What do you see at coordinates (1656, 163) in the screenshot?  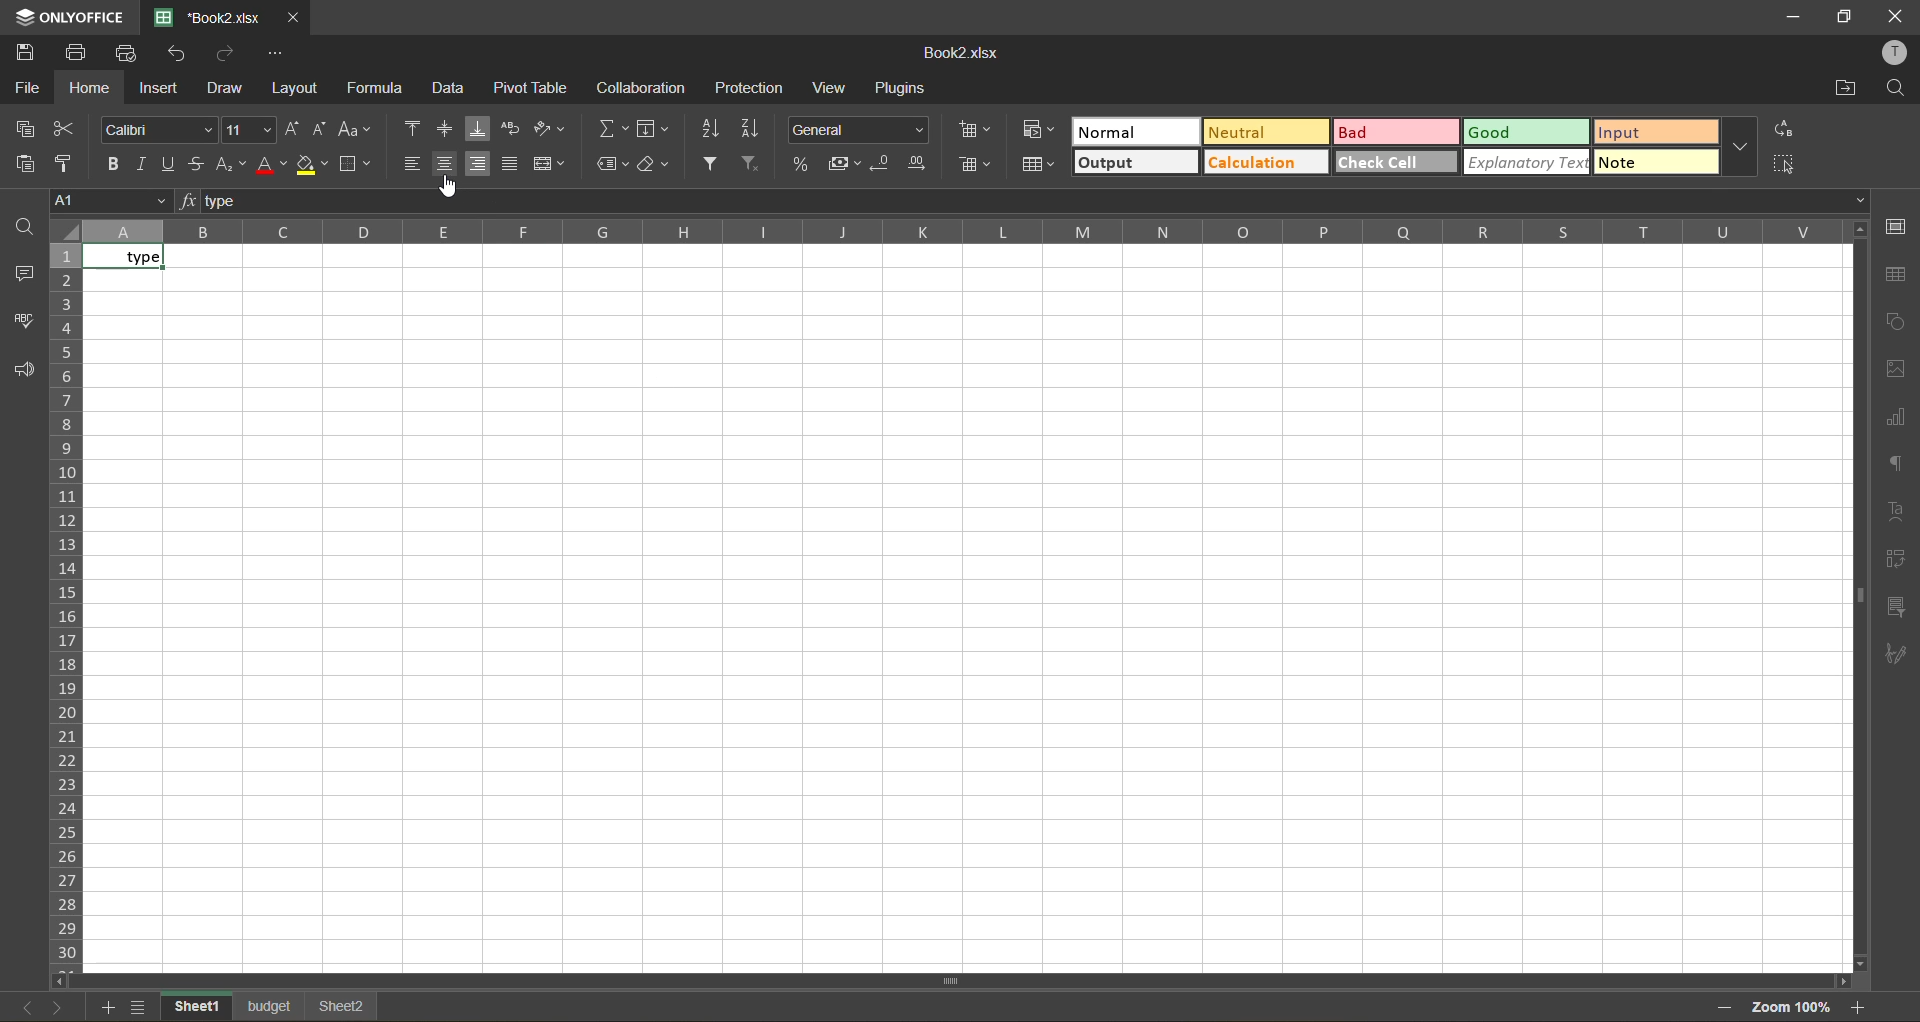 I see `note` at bounding box center [1656, 163].